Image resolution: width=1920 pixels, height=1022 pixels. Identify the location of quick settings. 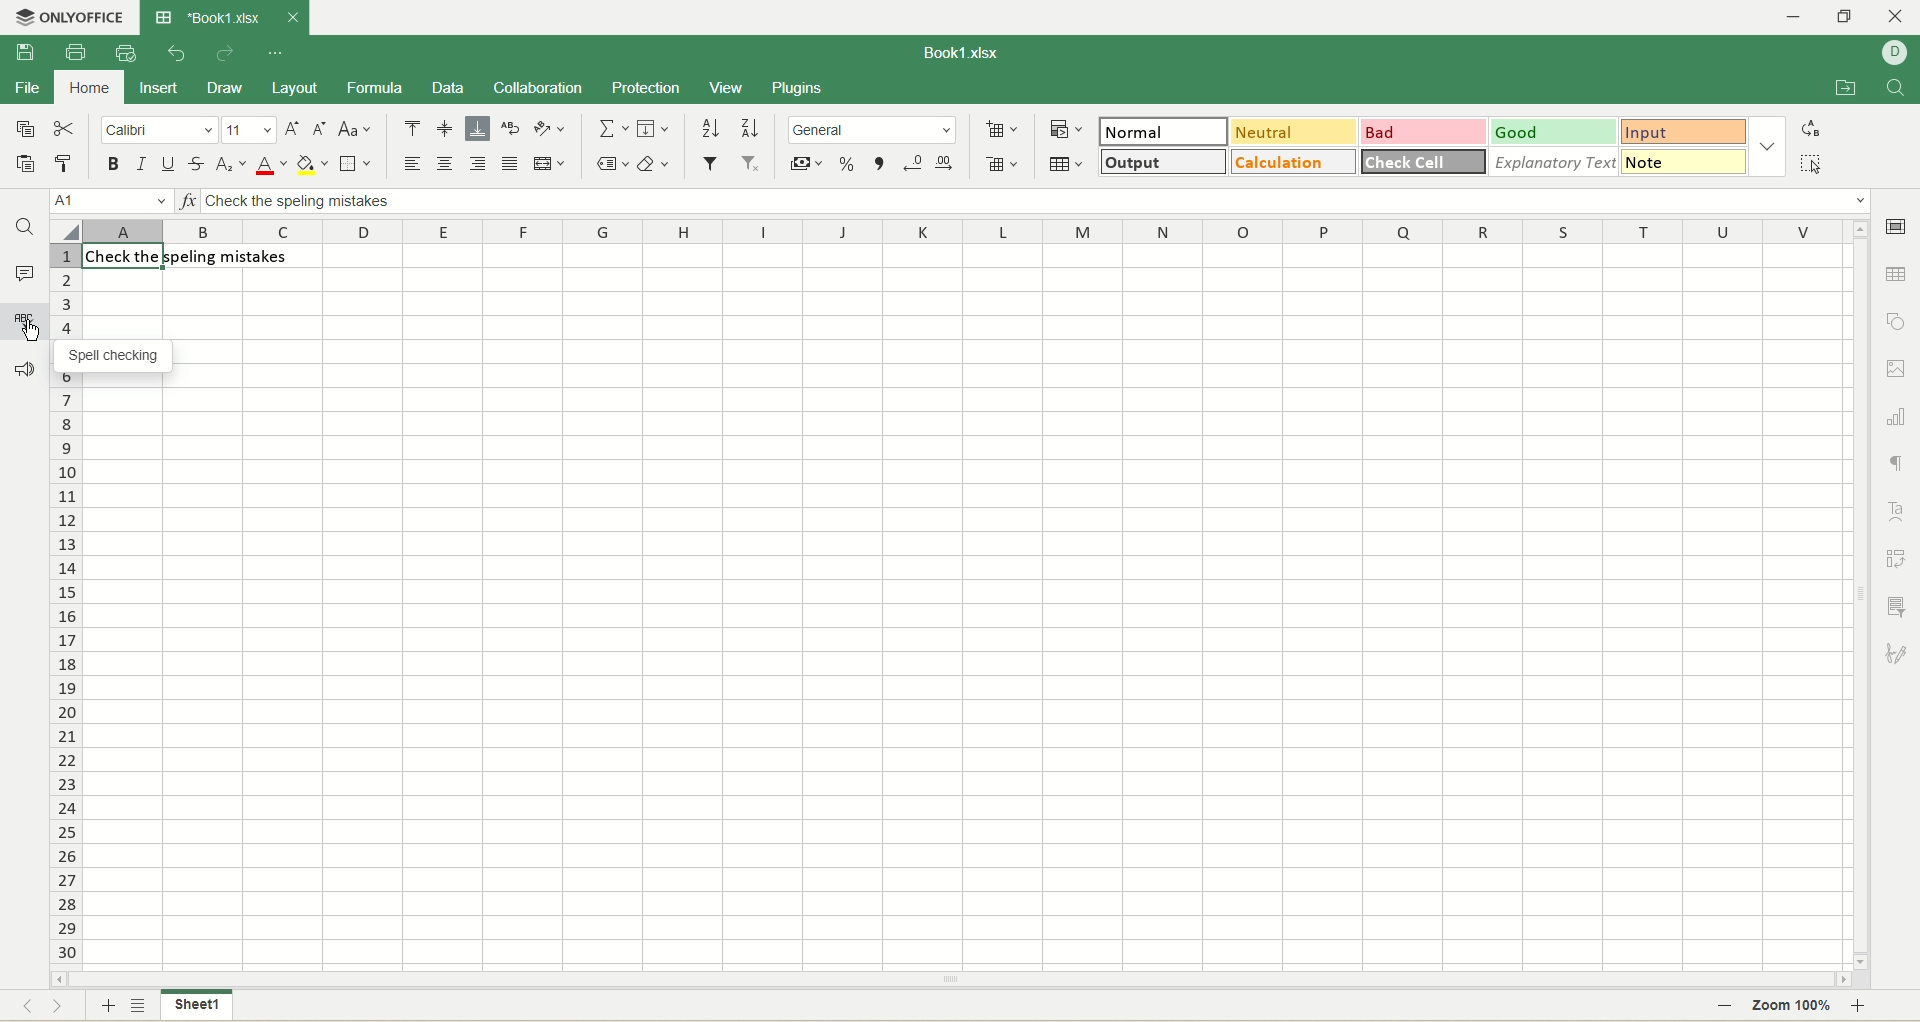
(279, 52).